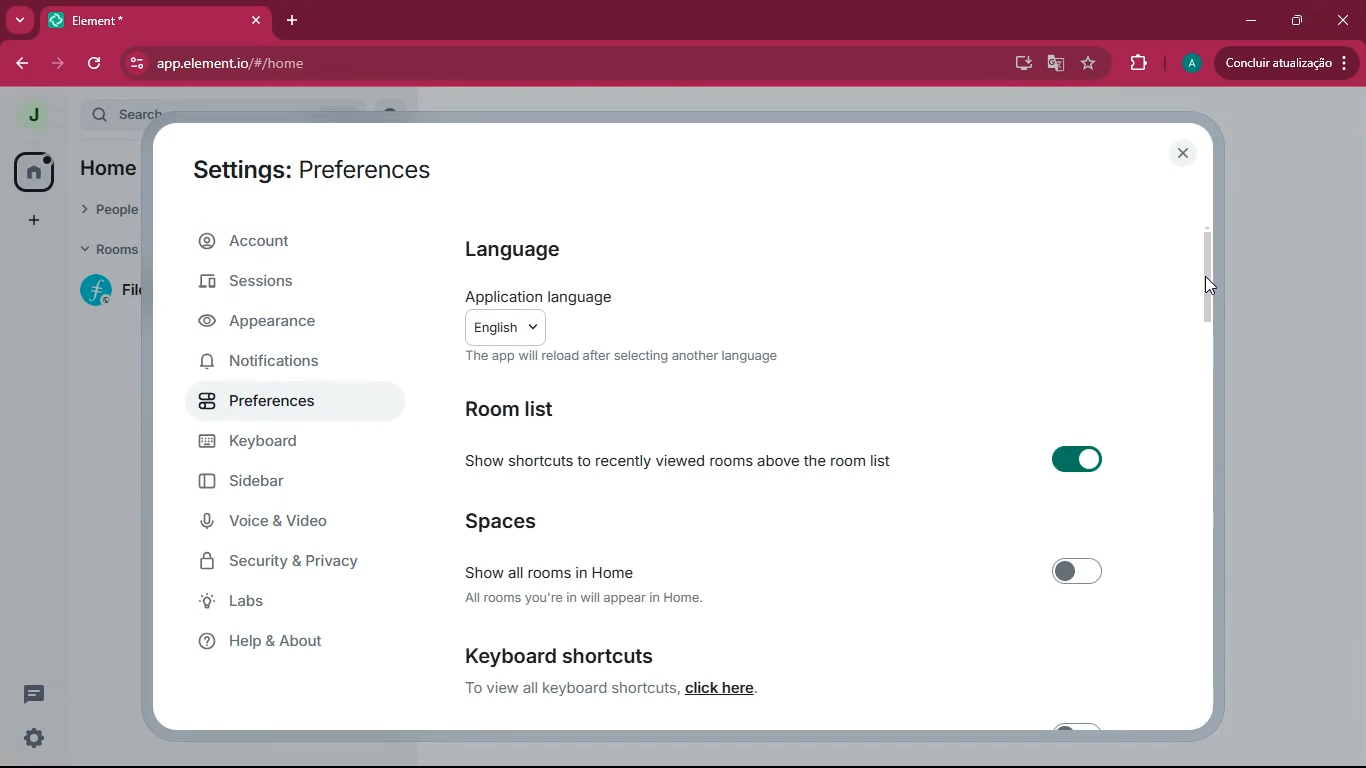 The width and height of the screenshot is (1366, 768). What do you see at coordinates (353, 64) in the screenshot?
I see `url` at bounding box center [353, 64].